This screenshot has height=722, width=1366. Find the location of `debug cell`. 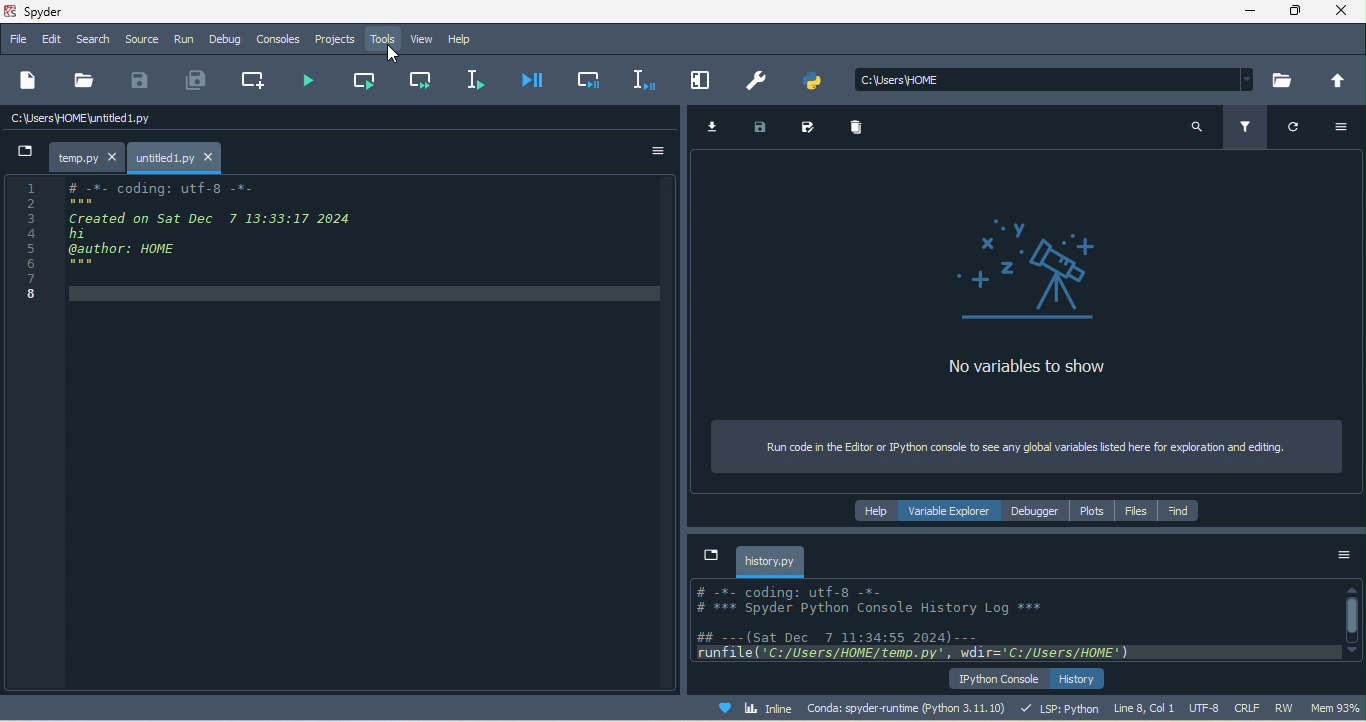

debug cell is located at coordinates (592, 77).